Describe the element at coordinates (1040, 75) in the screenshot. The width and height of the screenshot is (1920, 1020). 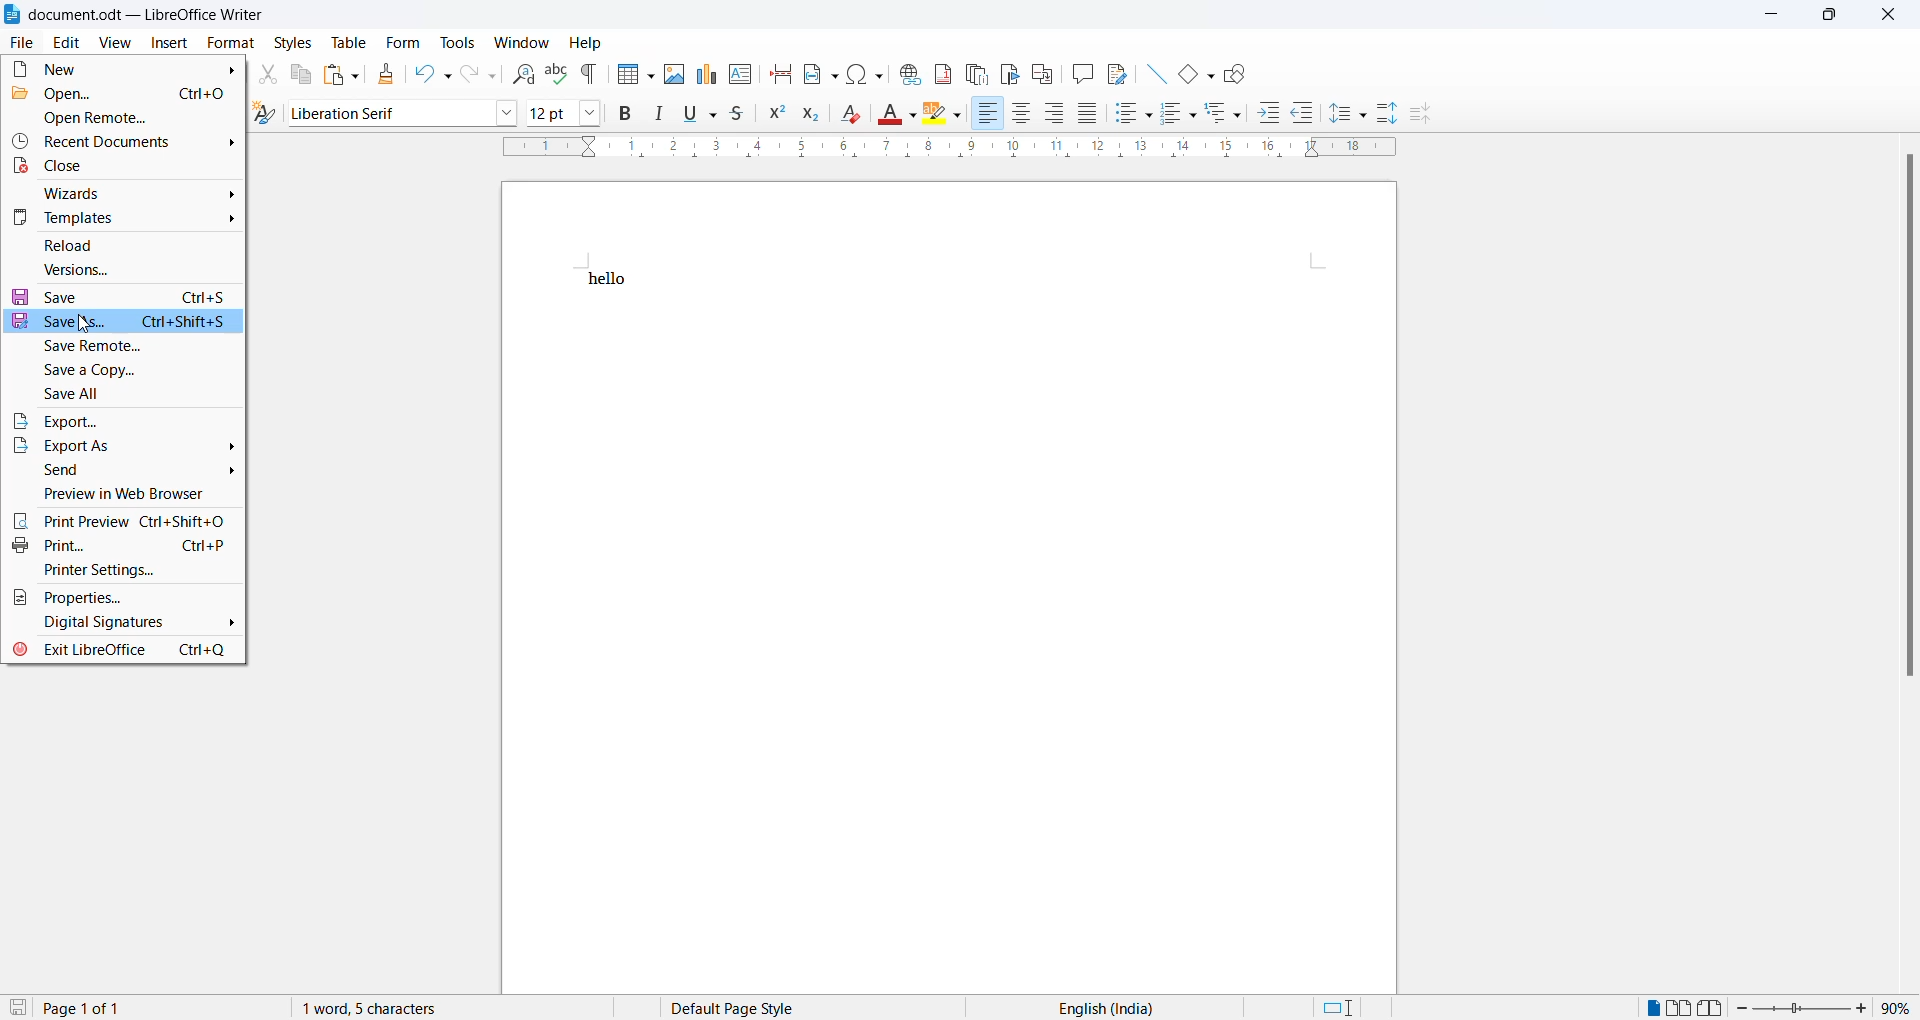
I see `Insert cross reference` at that location.